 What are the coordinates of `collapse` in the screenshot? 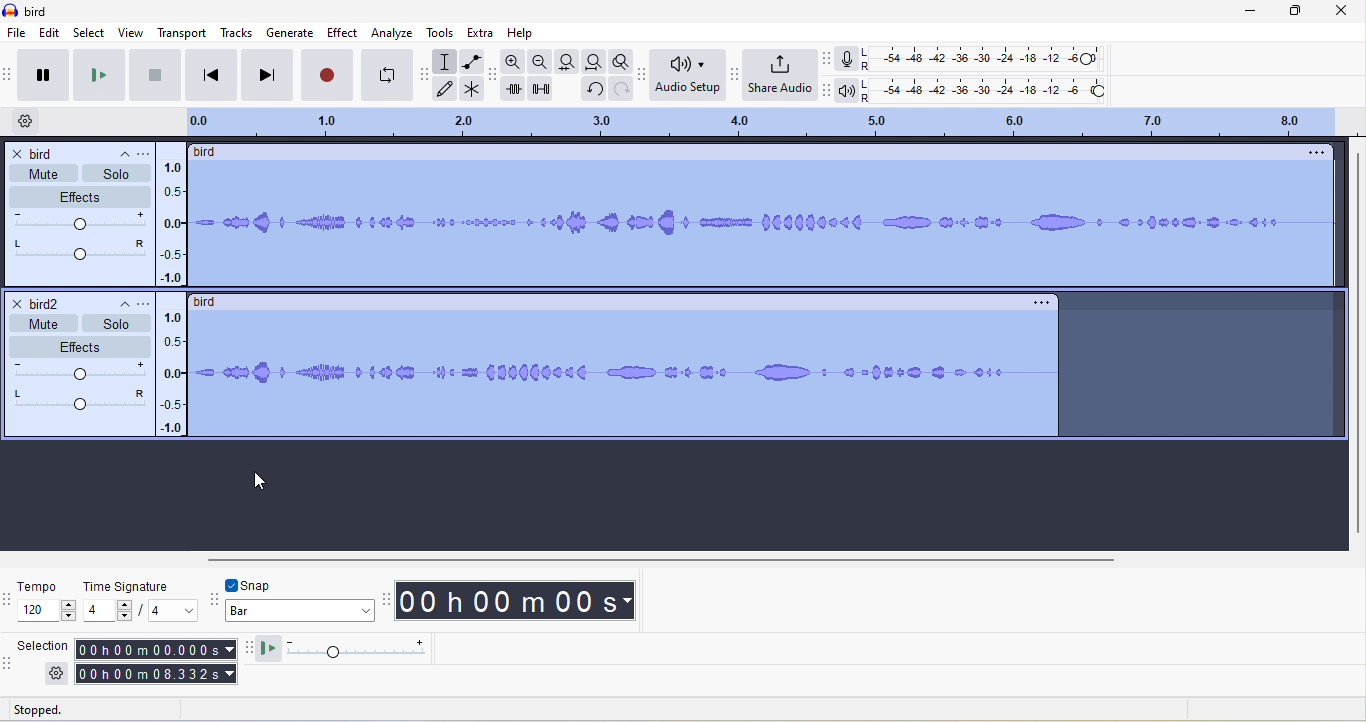 It's located at (116, 303).